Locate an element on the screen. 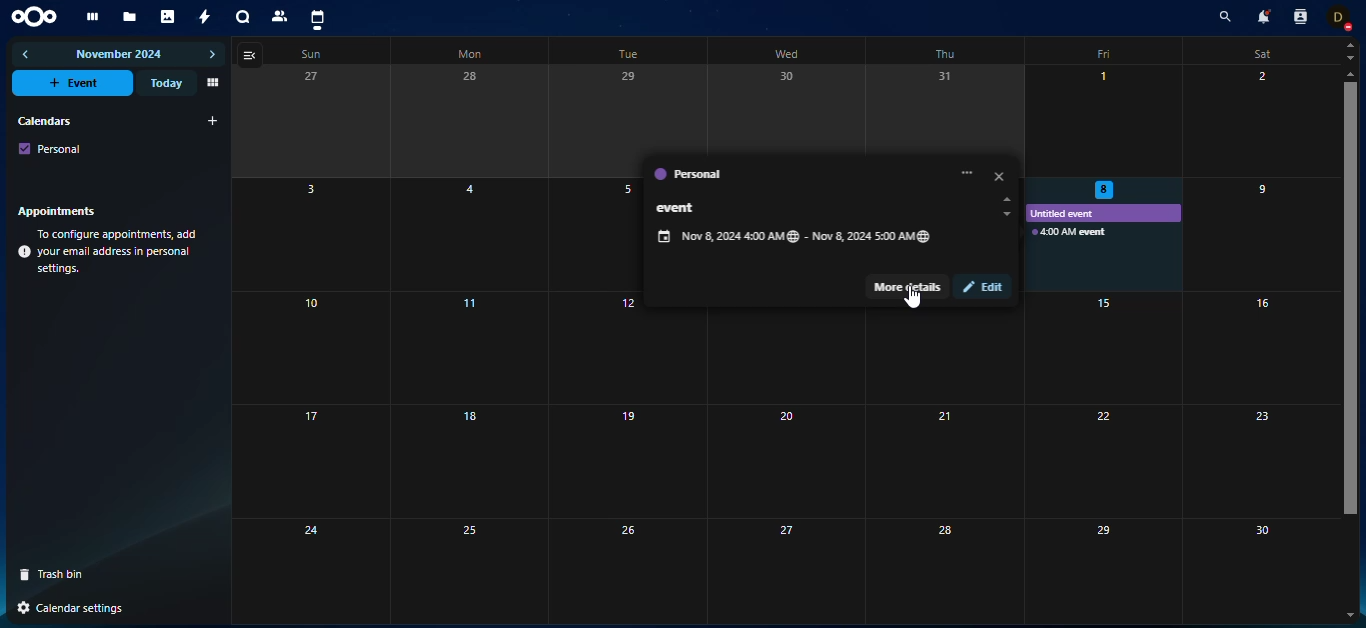 Image resolution: width=1366 pixels, height=628 pixels. talk is located at coordinates (243, 18).